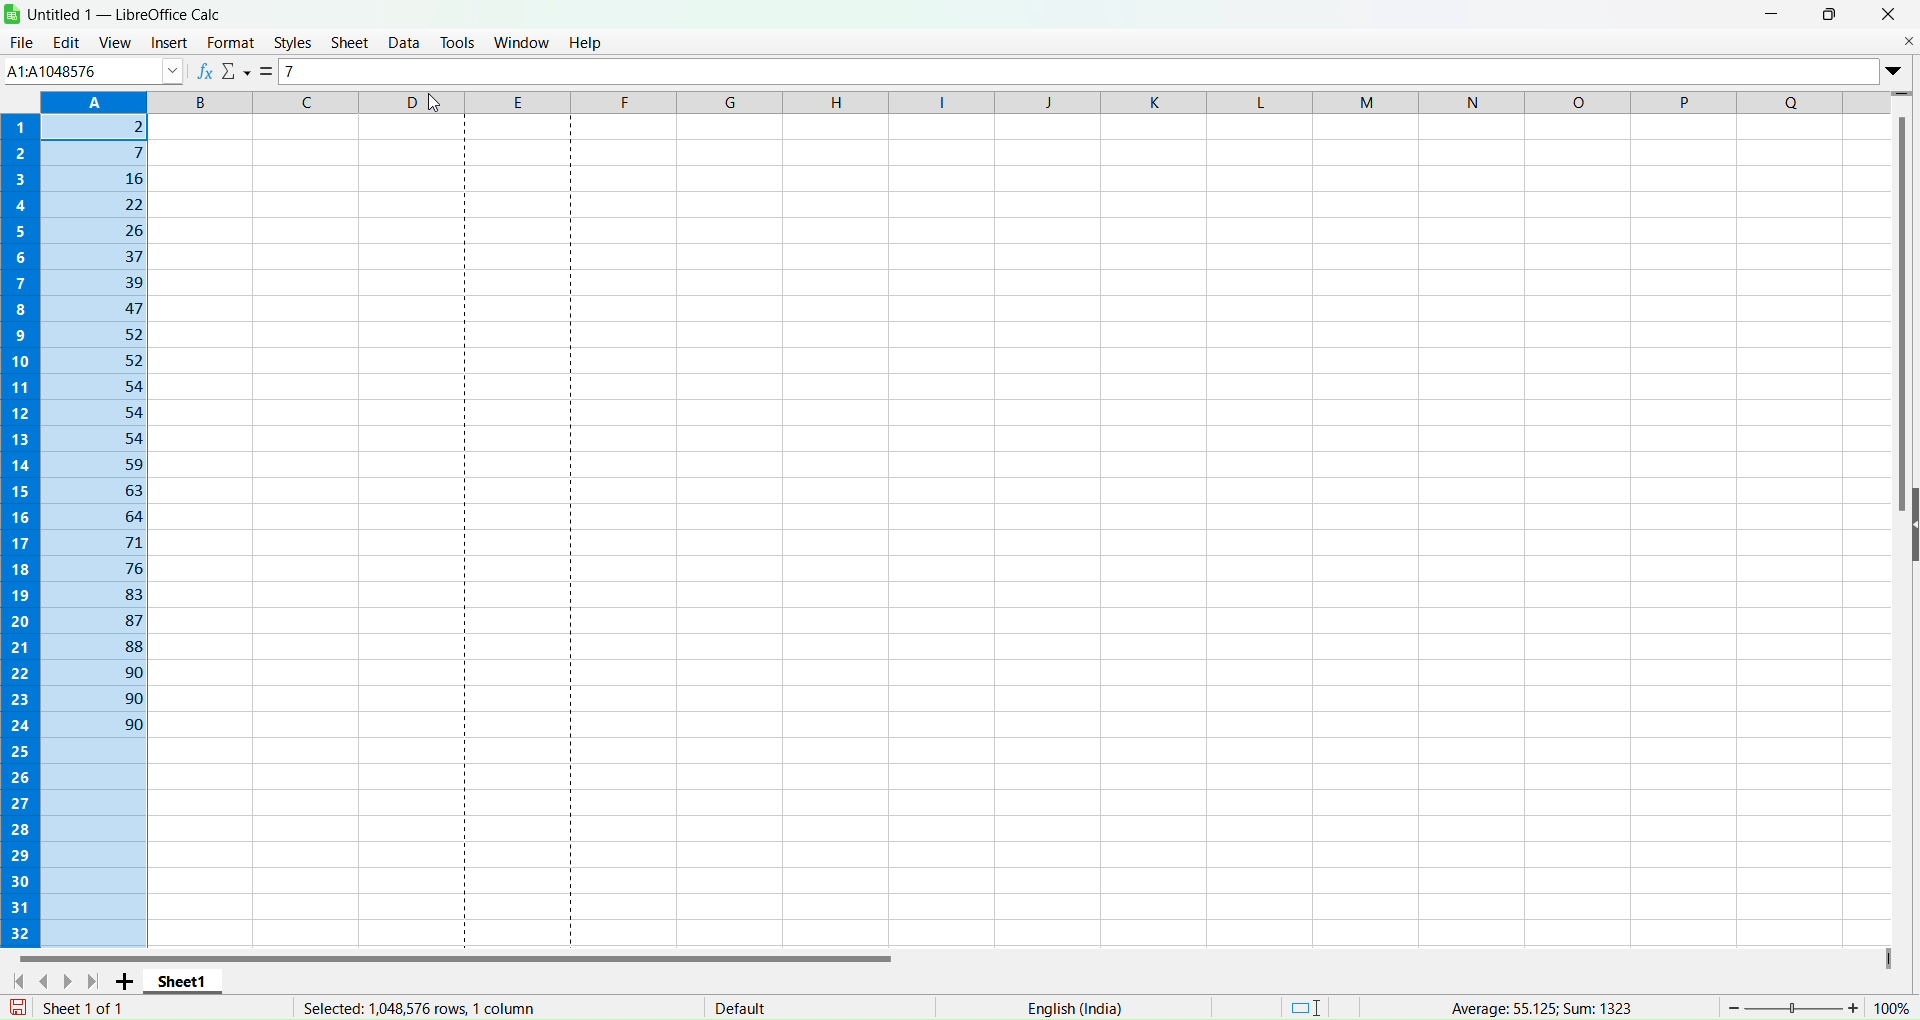  Describe the element at coordinates (1888, 14) in the screenshot. I see `Close` at that location.